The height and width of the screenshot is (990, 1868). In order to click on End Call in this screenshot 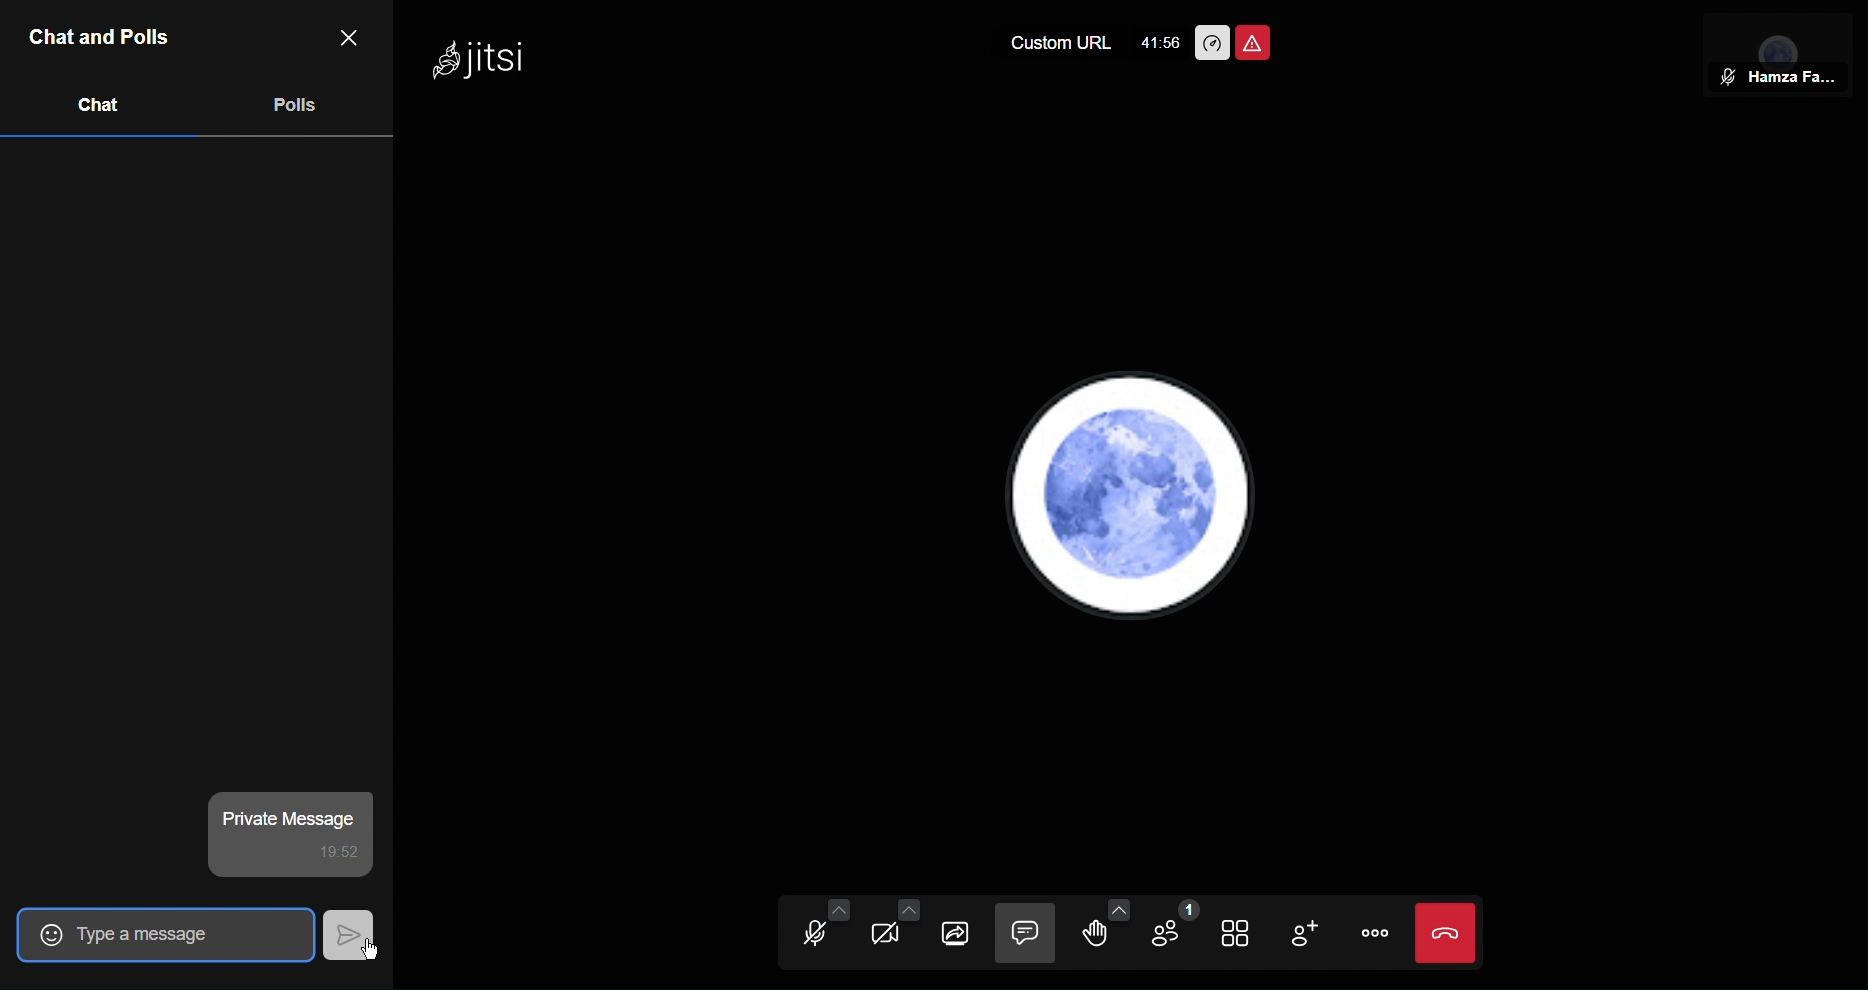, I will do `click(1449, 935)`.